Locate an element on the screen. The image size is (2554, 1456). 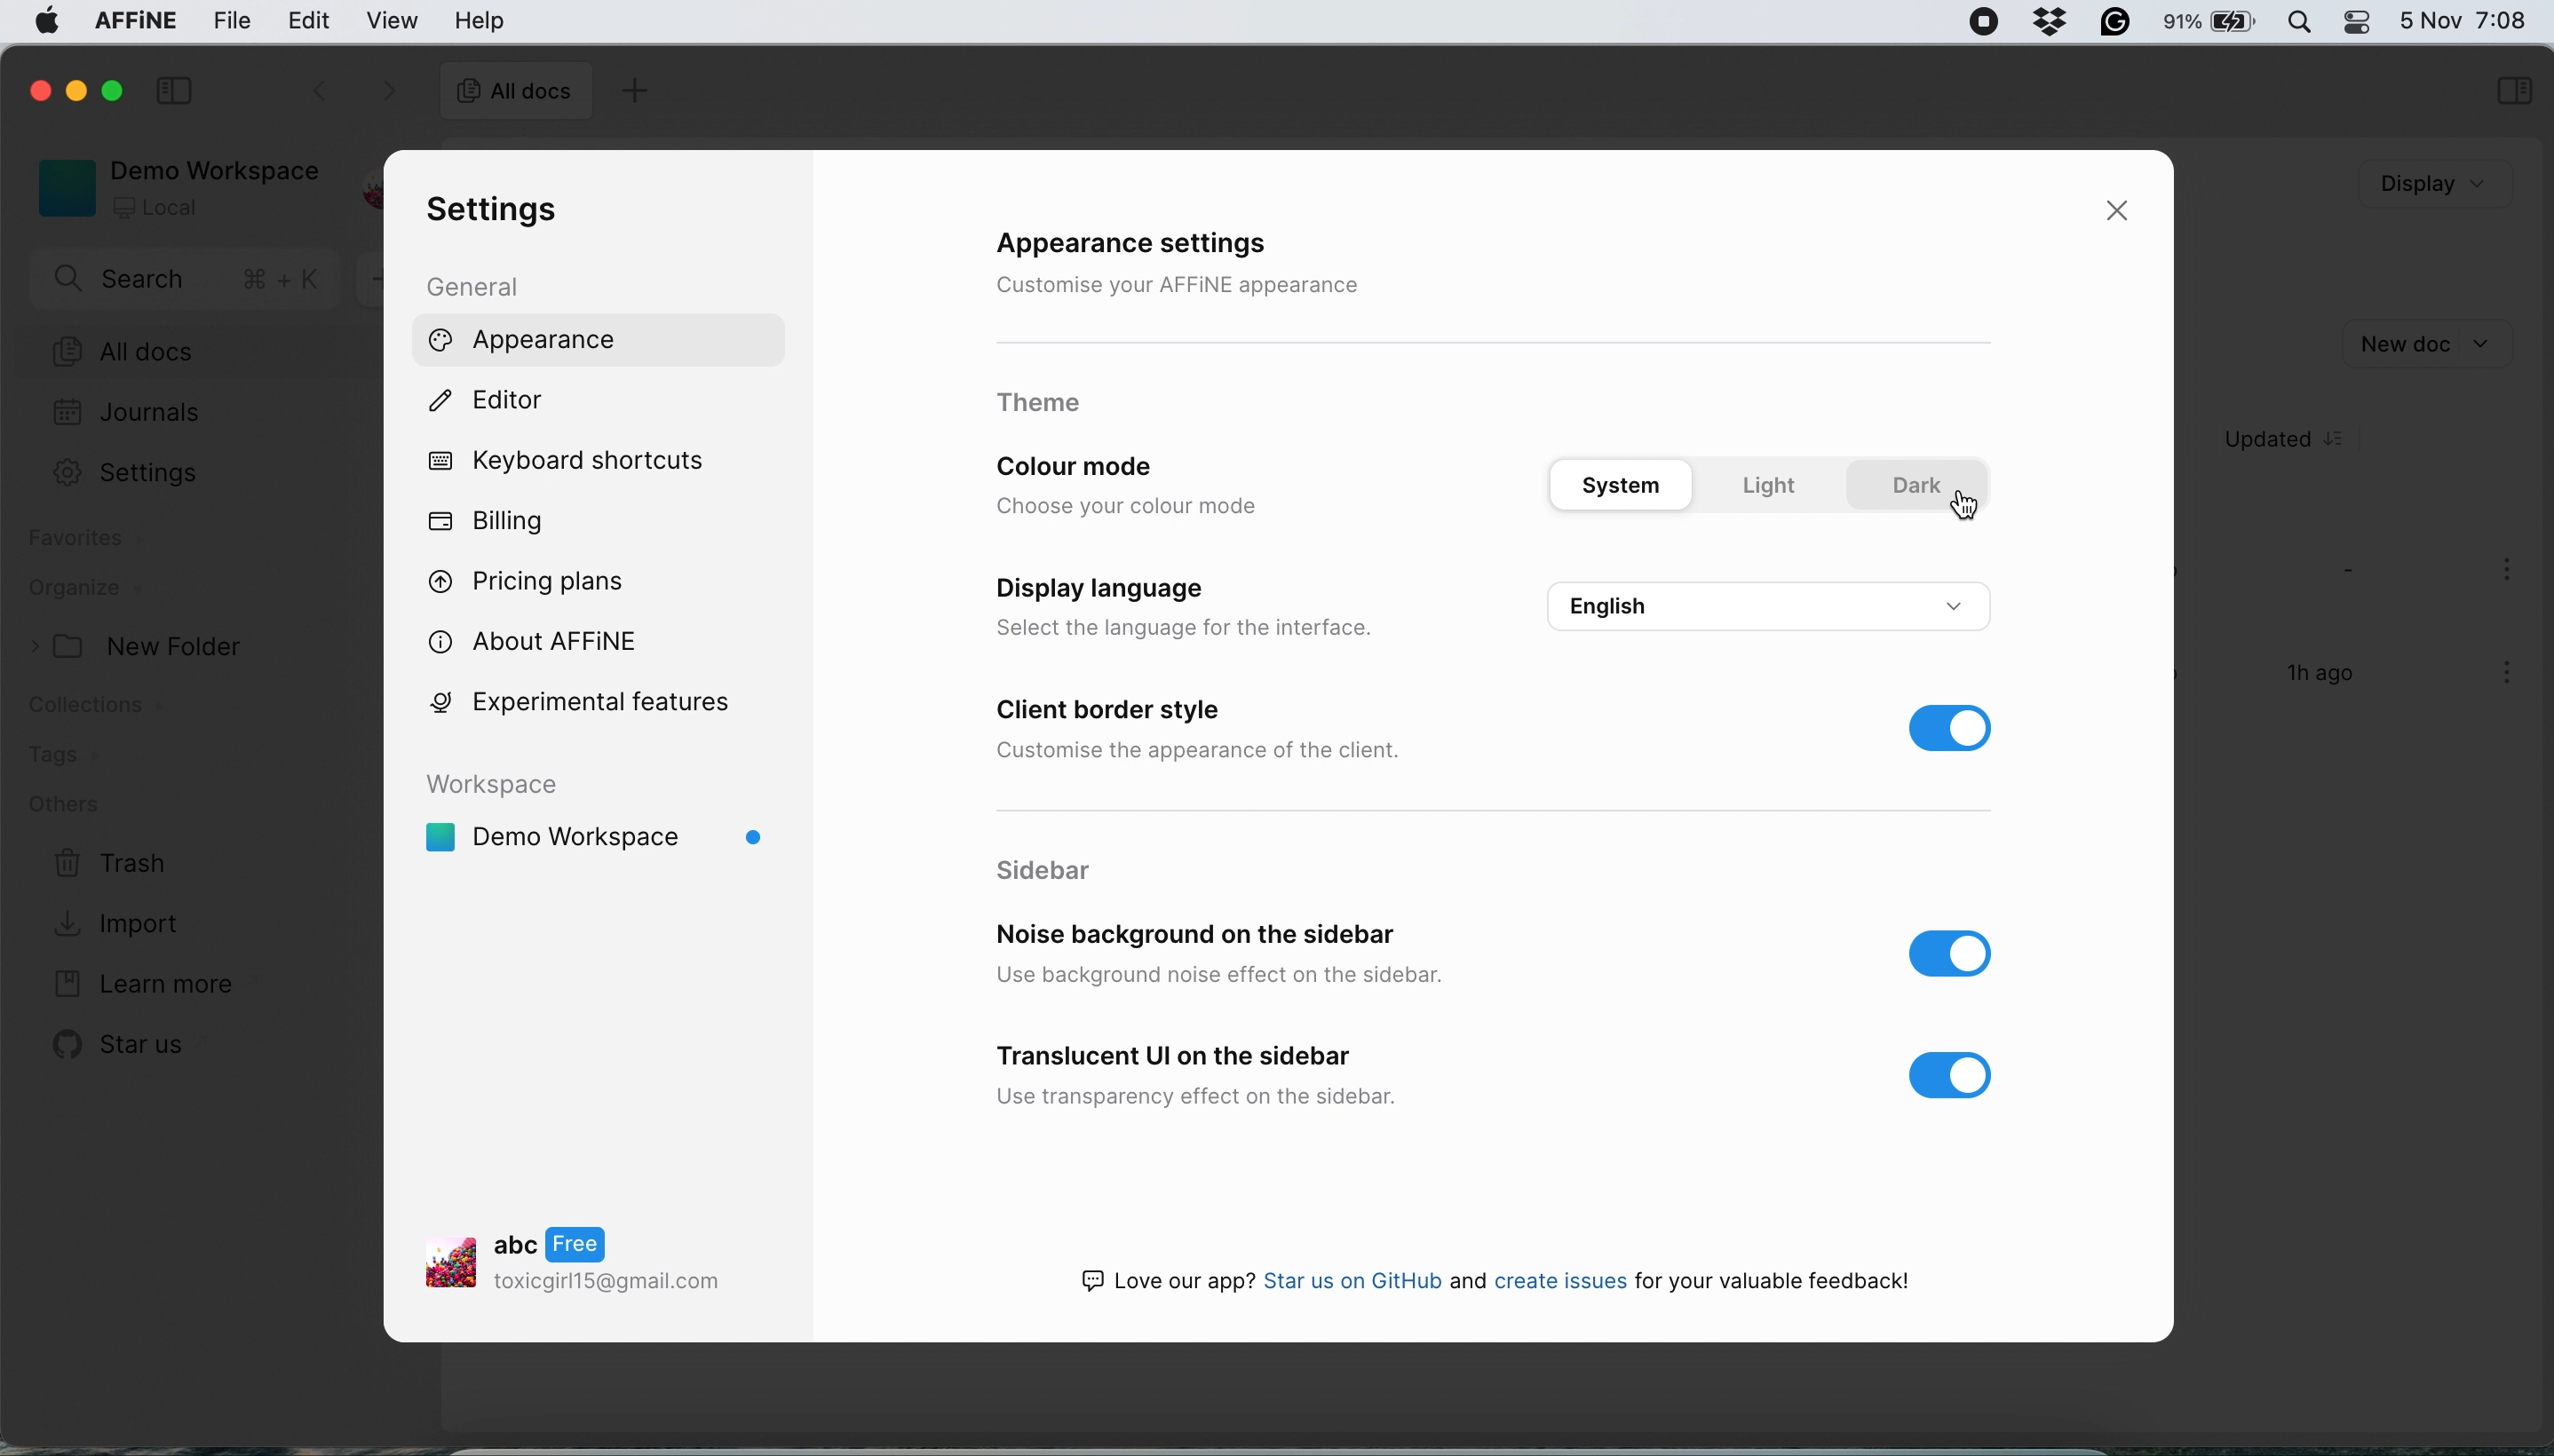
display is located at coordinates (2428, 183).